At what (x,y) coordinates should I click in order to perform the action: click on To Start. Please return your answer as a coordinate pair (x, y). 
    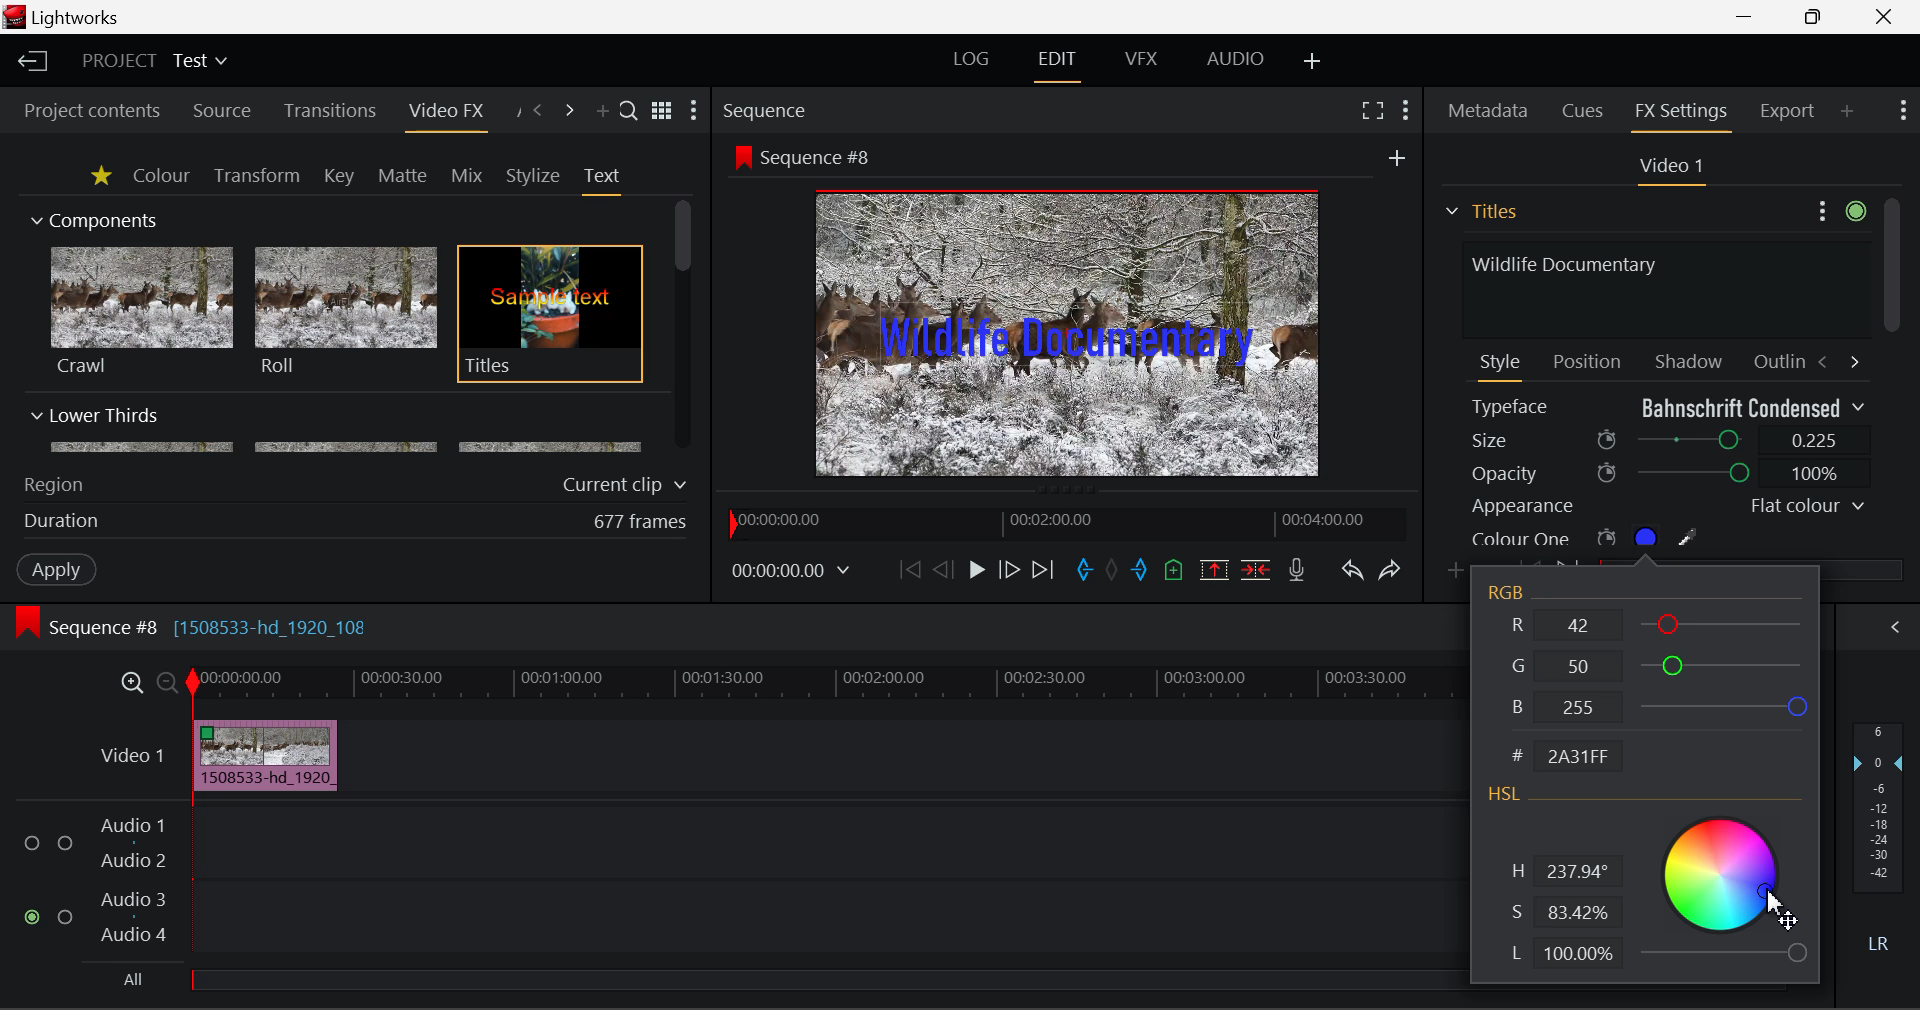
    Looking at the image, I should click on (910, 571).